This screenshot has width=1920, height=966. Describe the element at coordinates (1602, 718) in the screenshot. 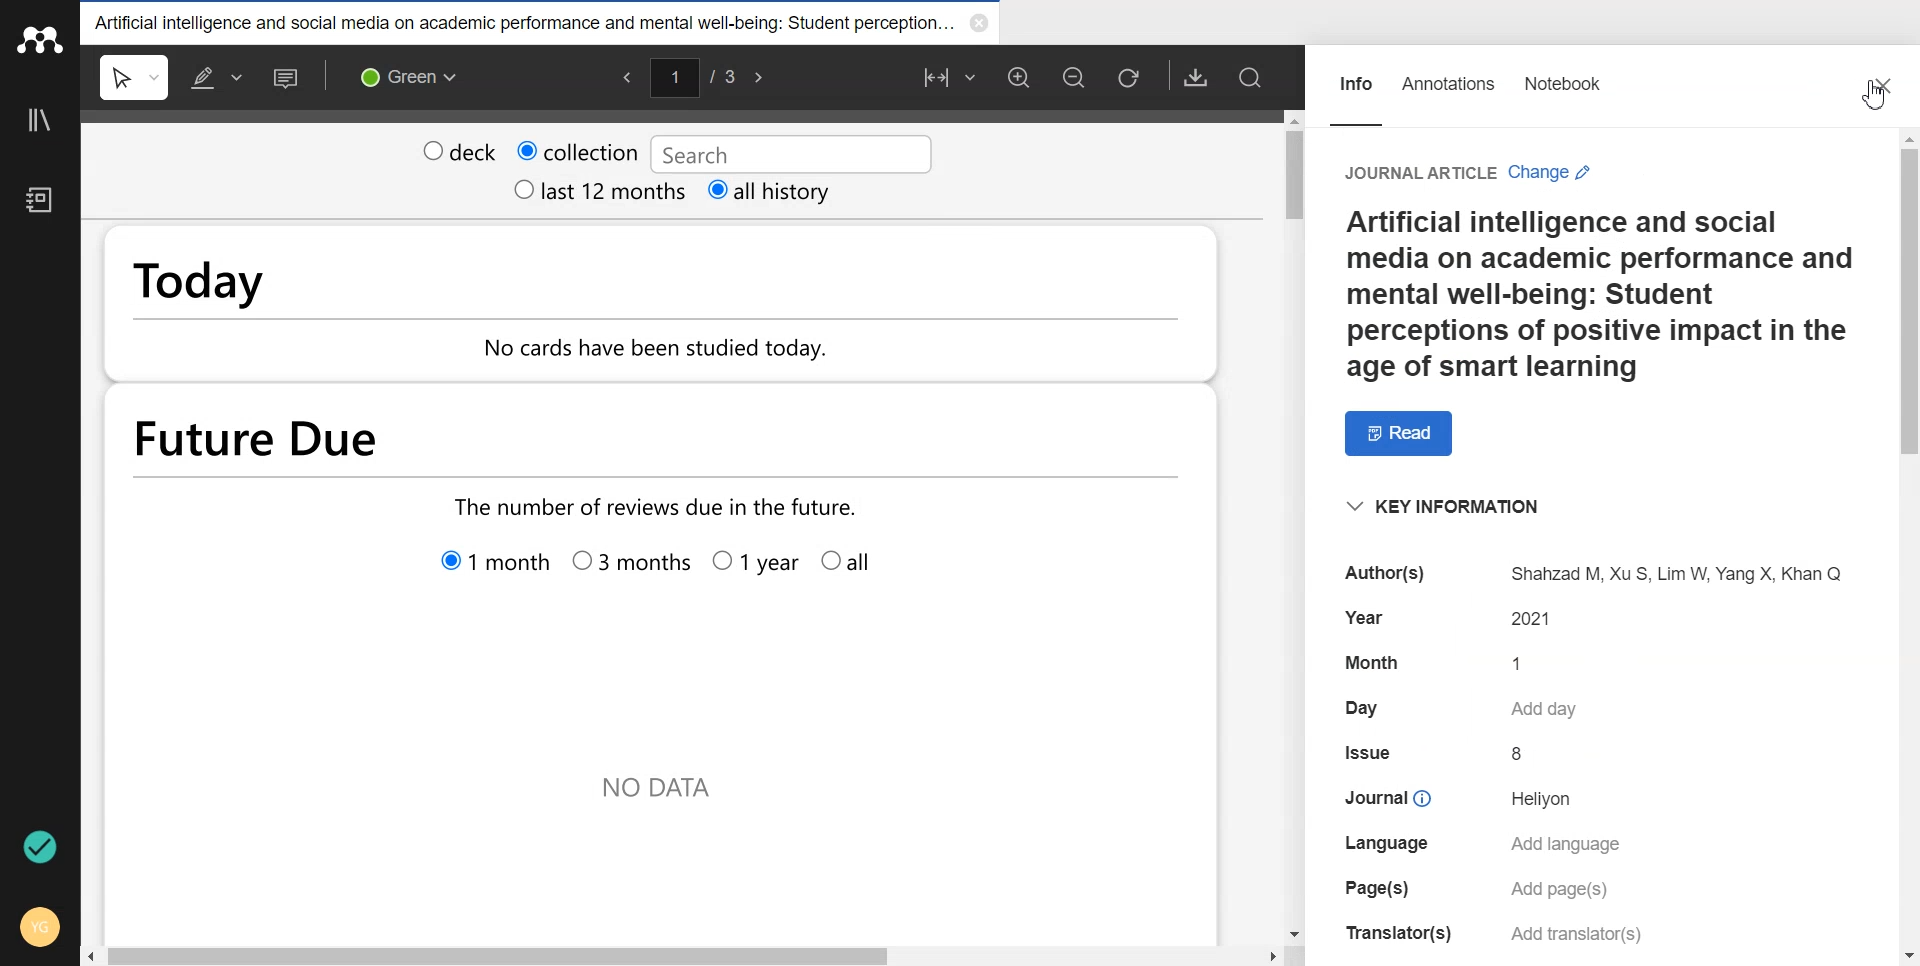

I see `Key information about authors, year, month, day, issue, journal and so on.` at that location.